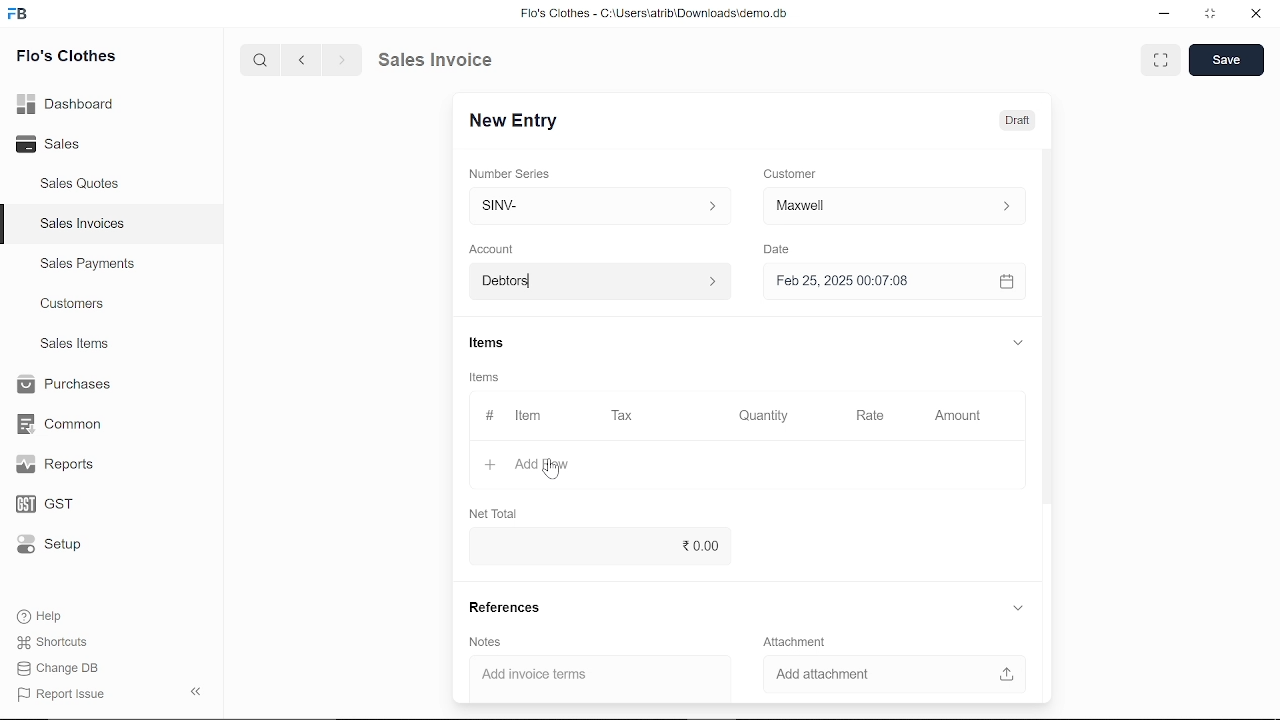  Describe the element at coordinates (890, 675) in the screenshot. I see `Add attachment` at that location.